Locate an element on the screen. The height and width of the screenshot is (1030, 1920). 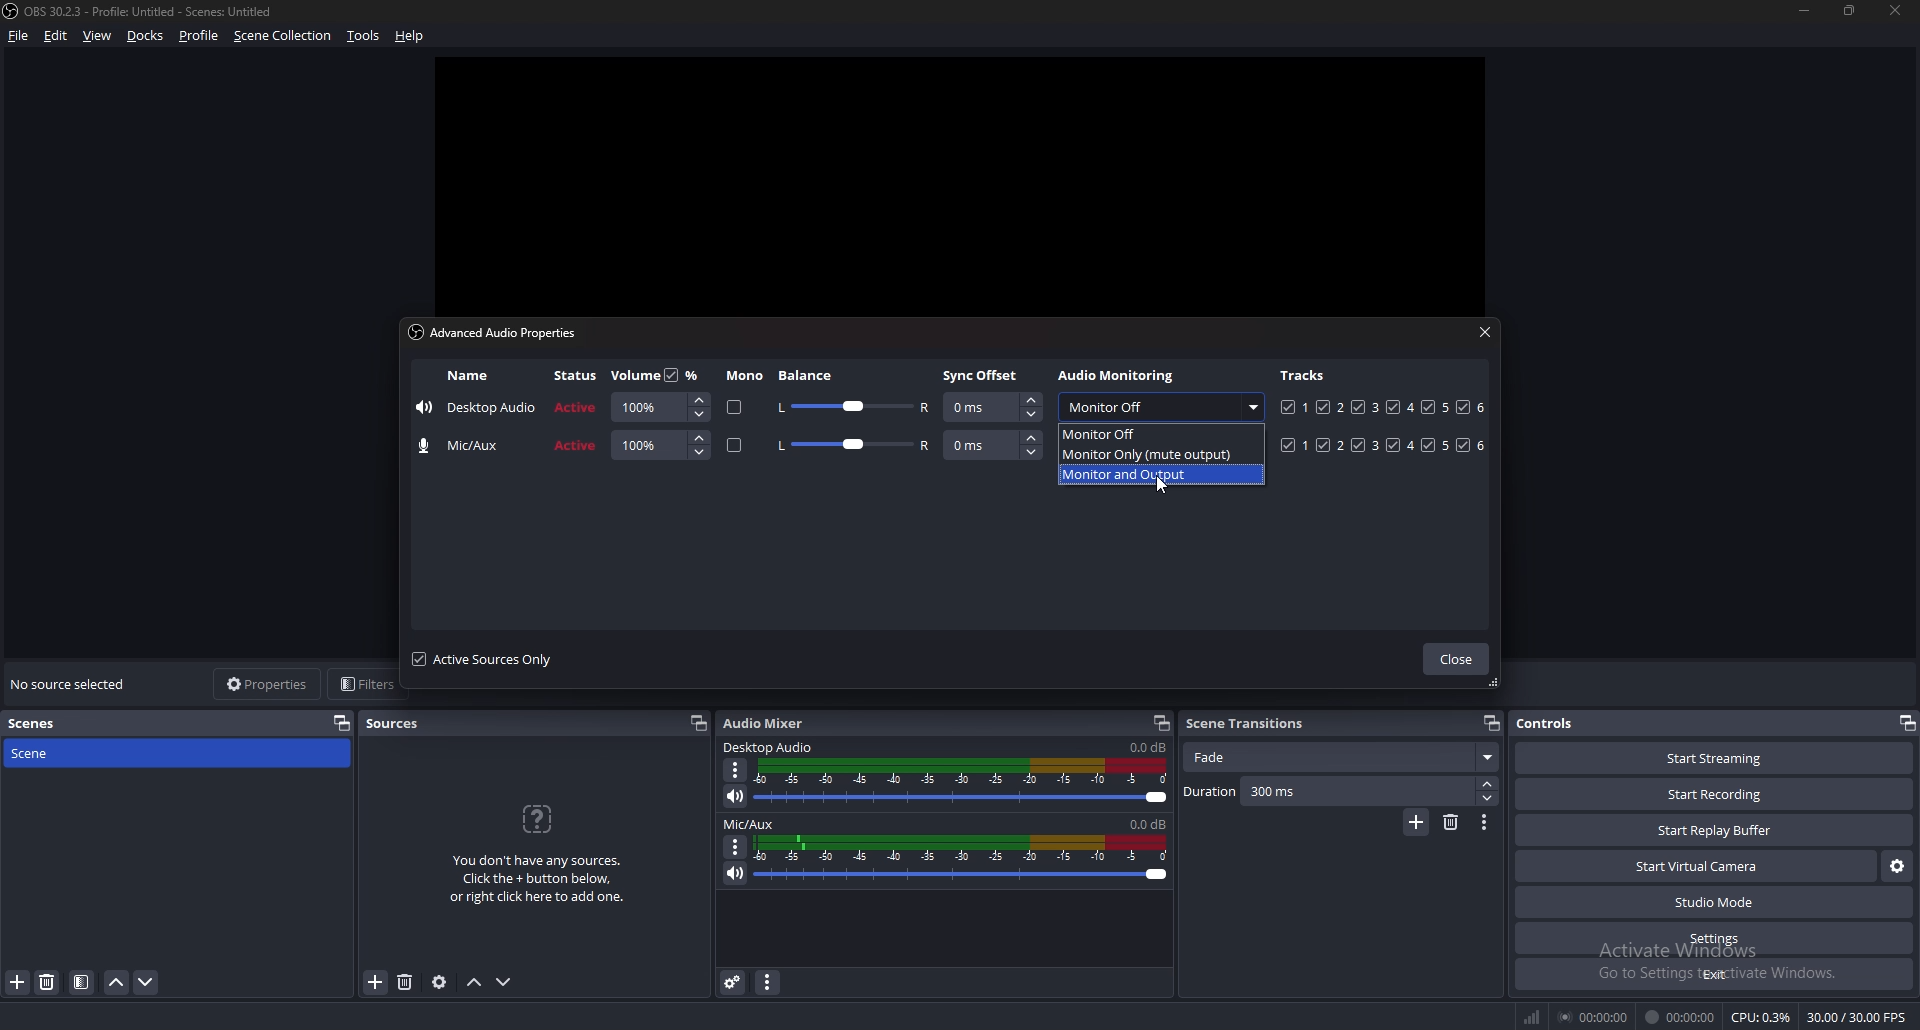
active sources only is located at coordinates (490, 660).